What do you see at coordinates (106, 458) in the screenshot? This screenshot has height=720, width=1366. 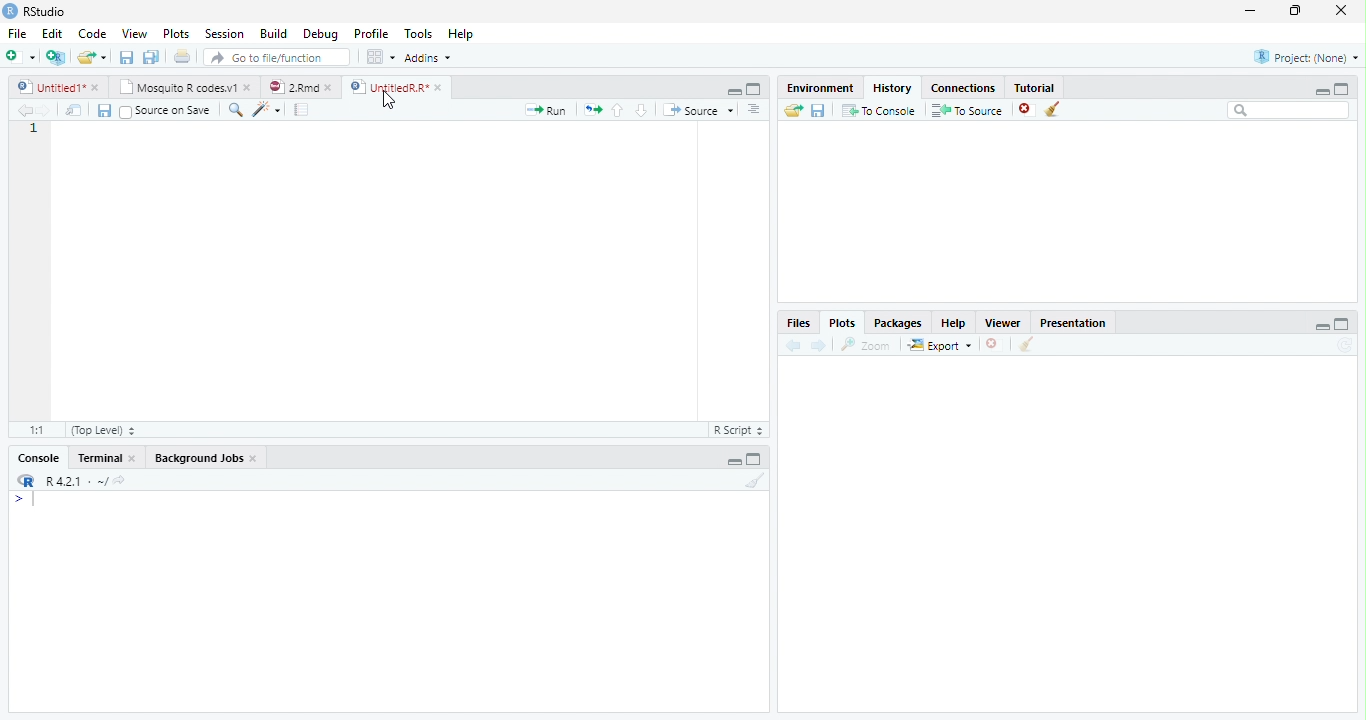 I see `Terminal` at bounding box center [106, 458].